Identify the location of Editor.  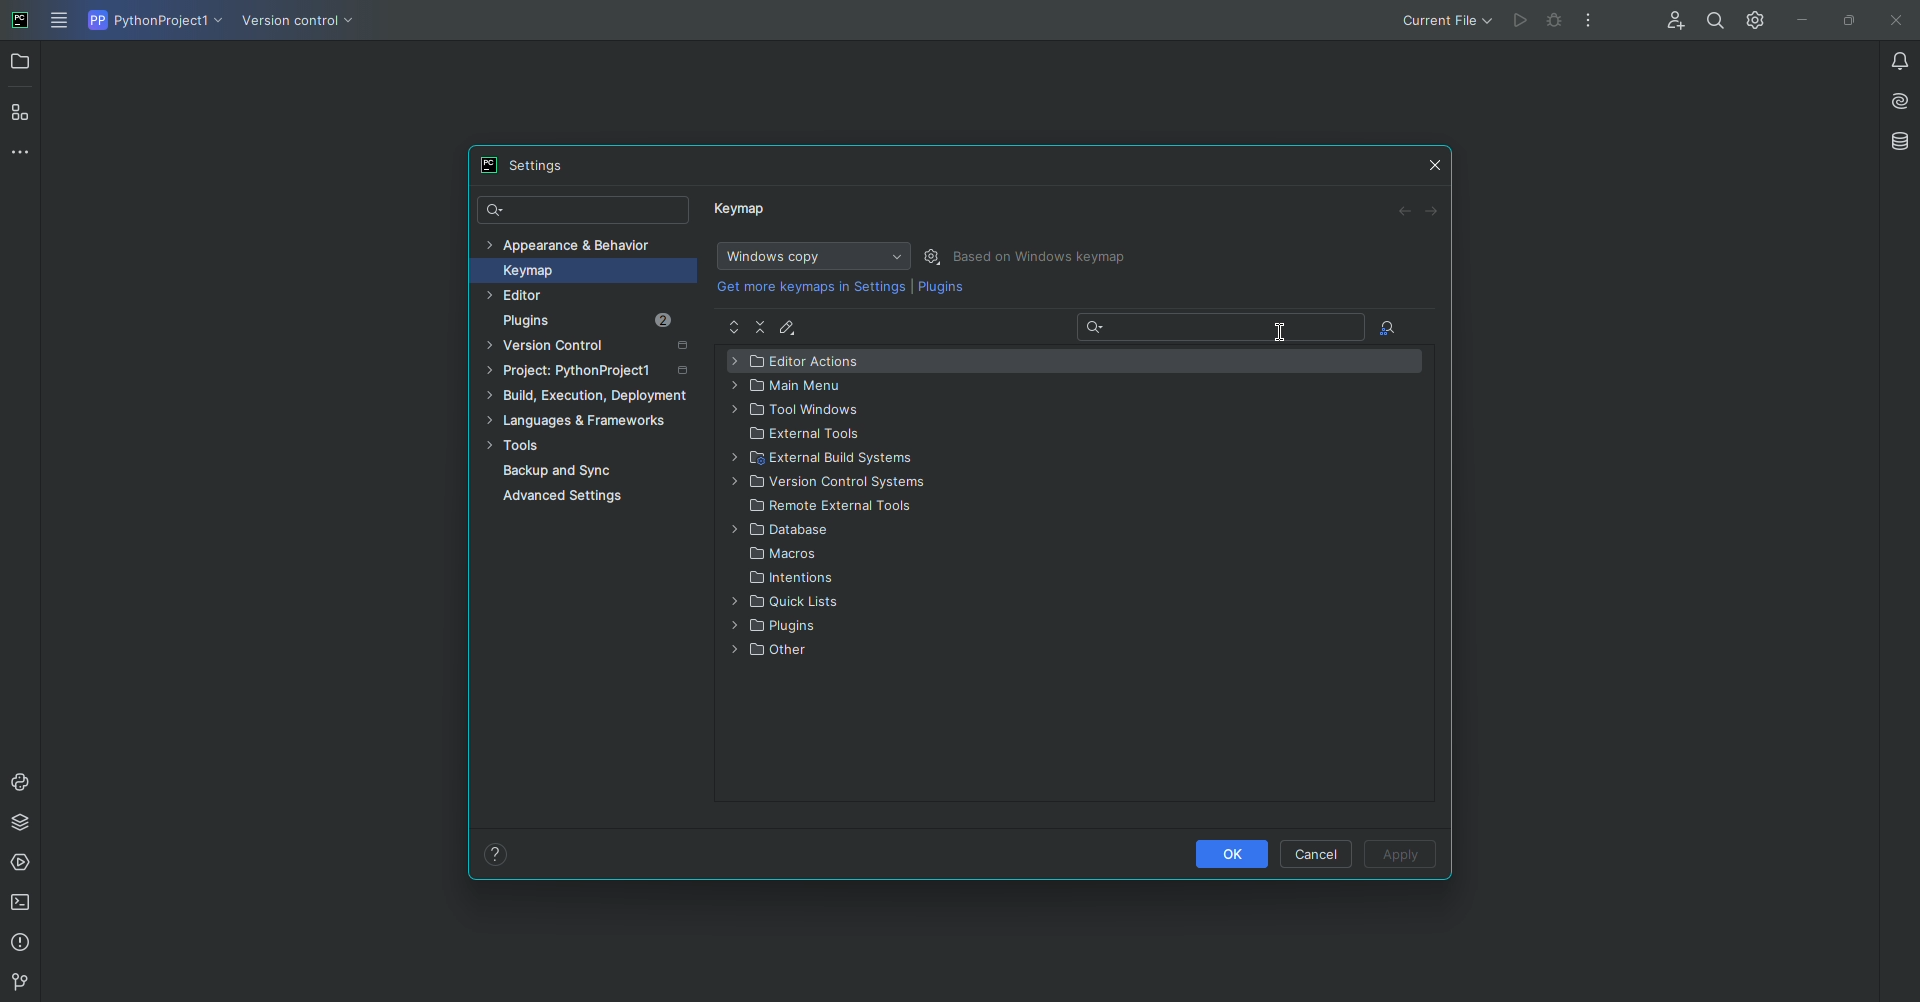
(558, 296).